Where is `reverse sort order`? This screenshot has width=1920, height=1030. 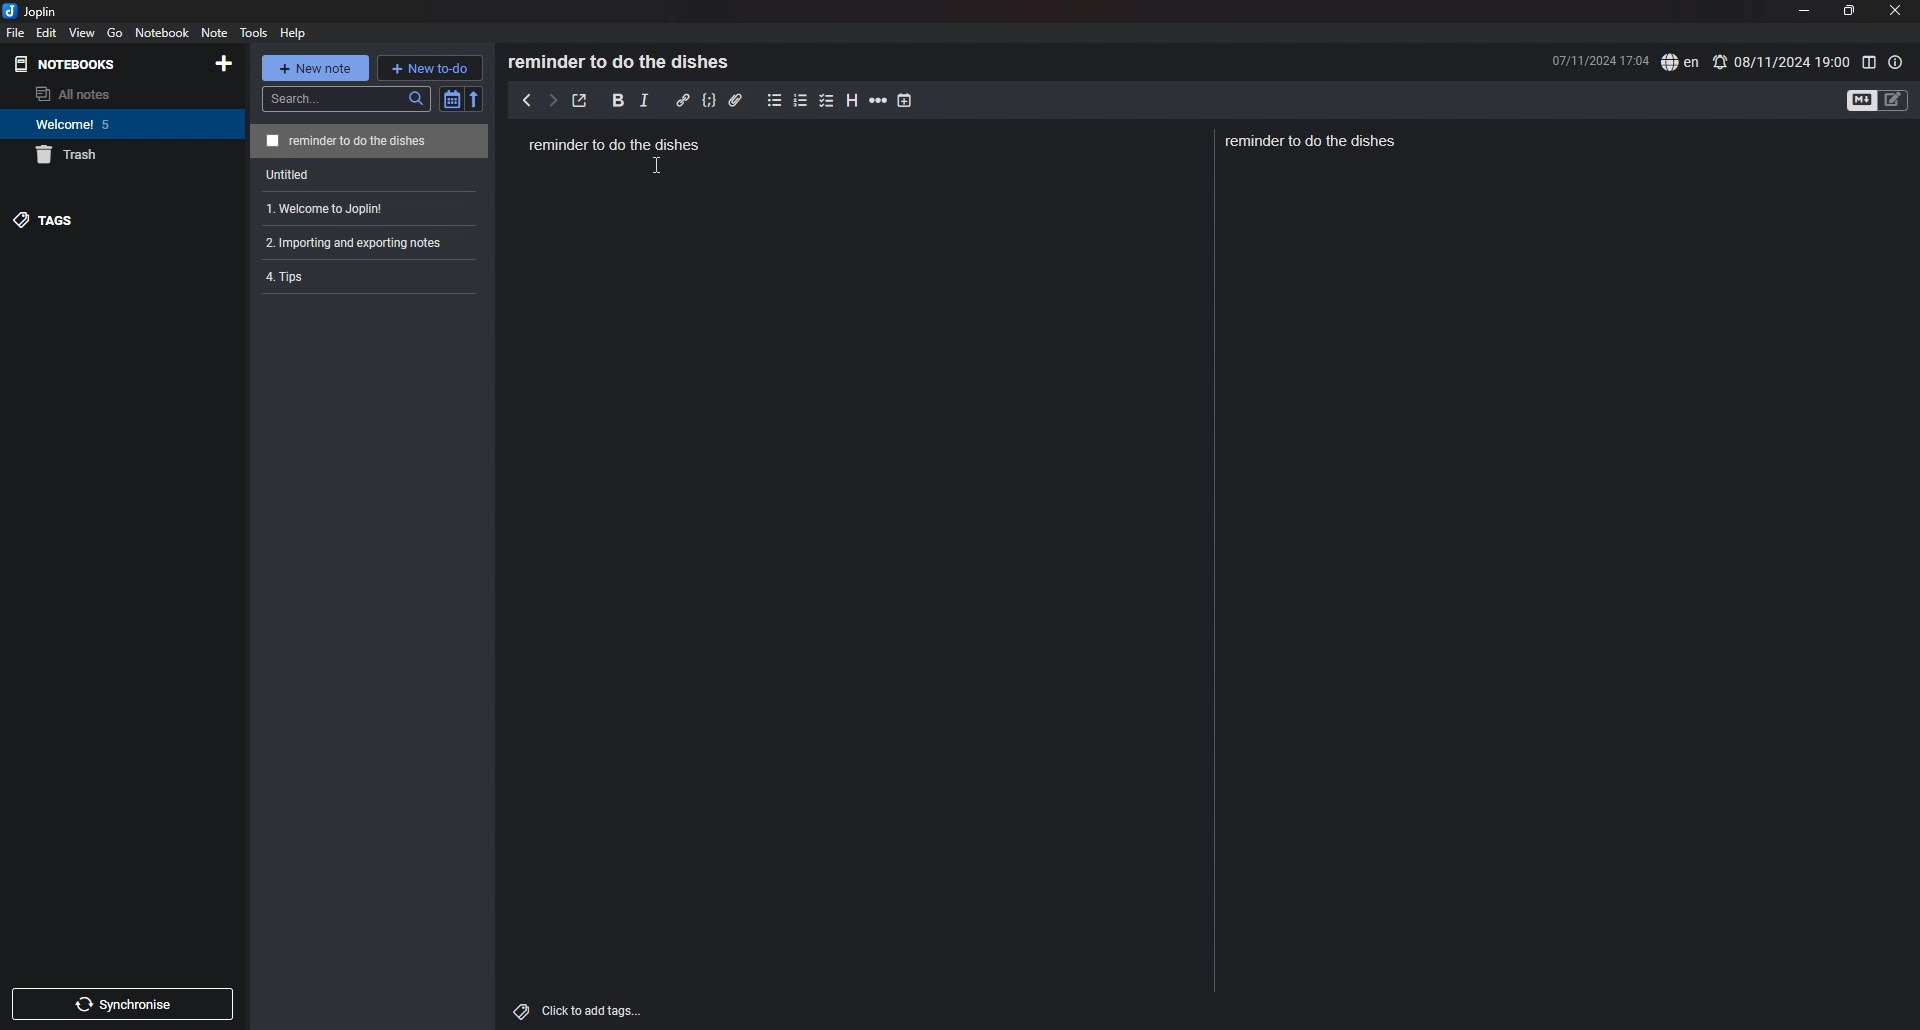
reverse sort order is located at coordinates (475, 99).